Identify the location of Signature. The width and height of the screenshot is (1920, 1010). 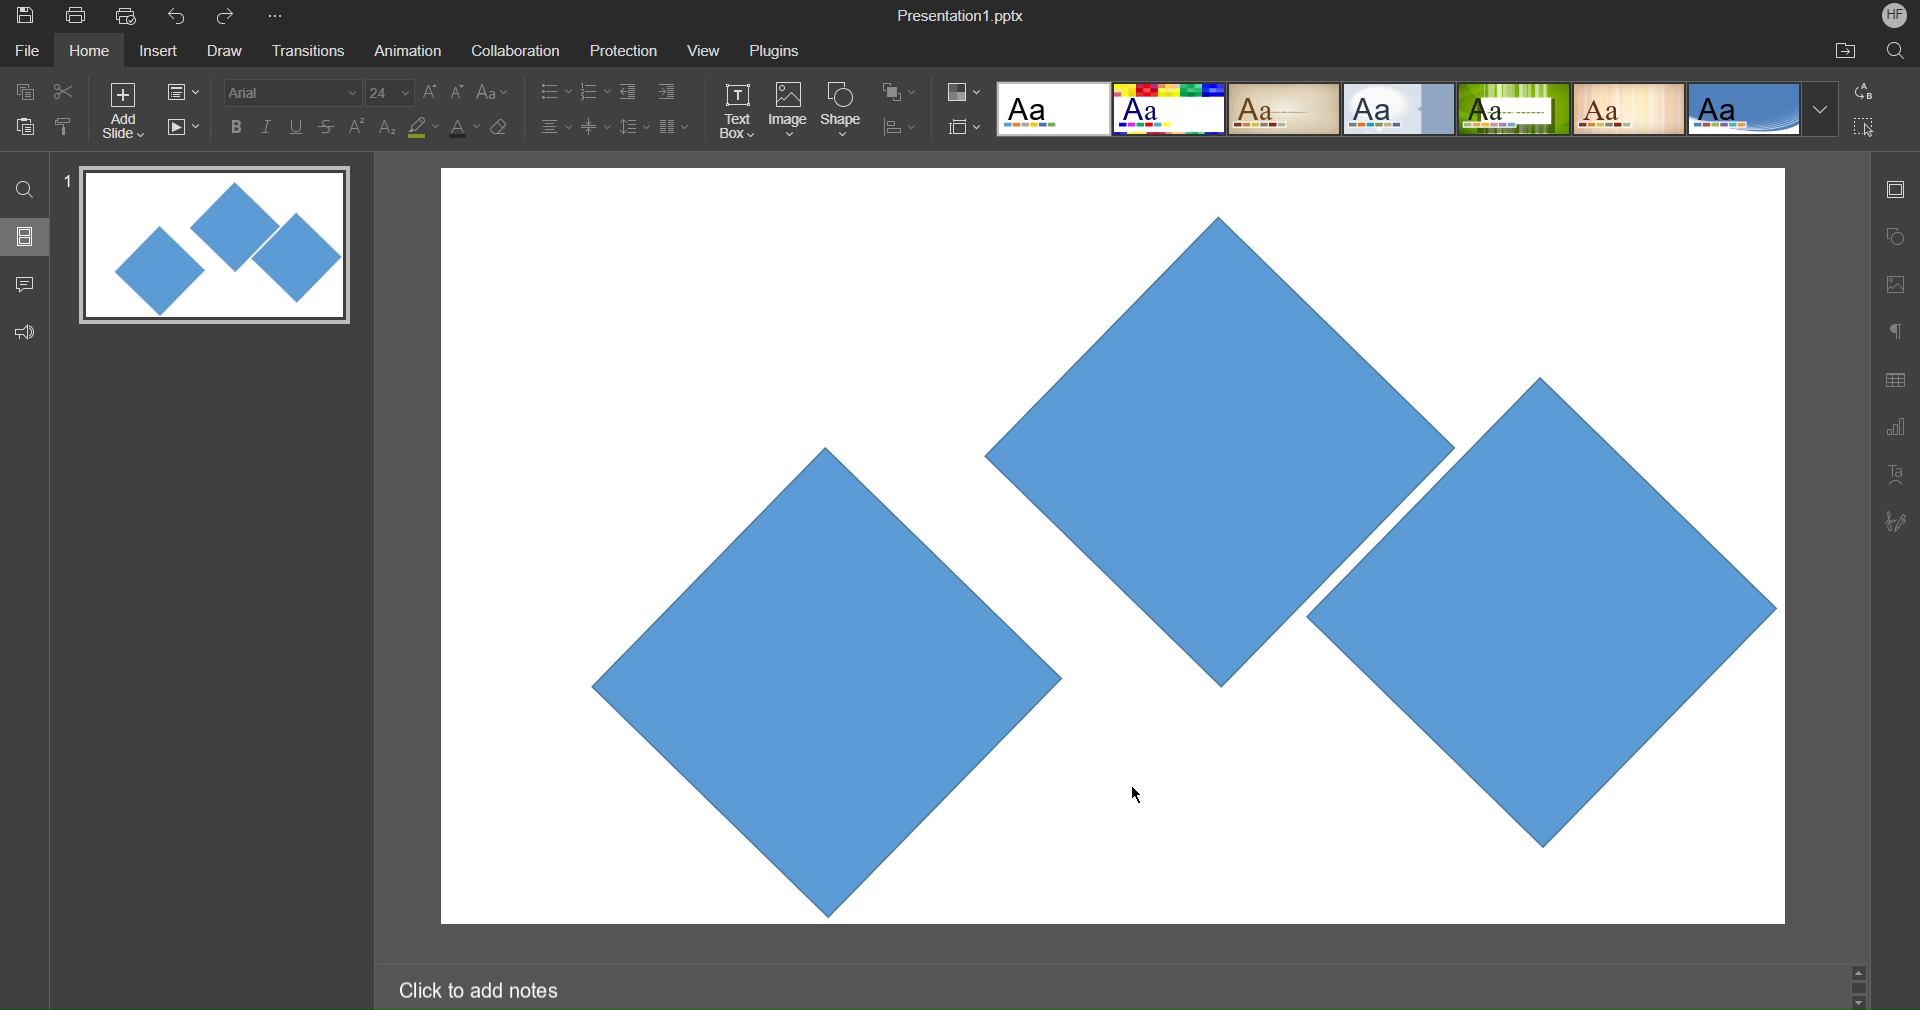
(1894, 521).